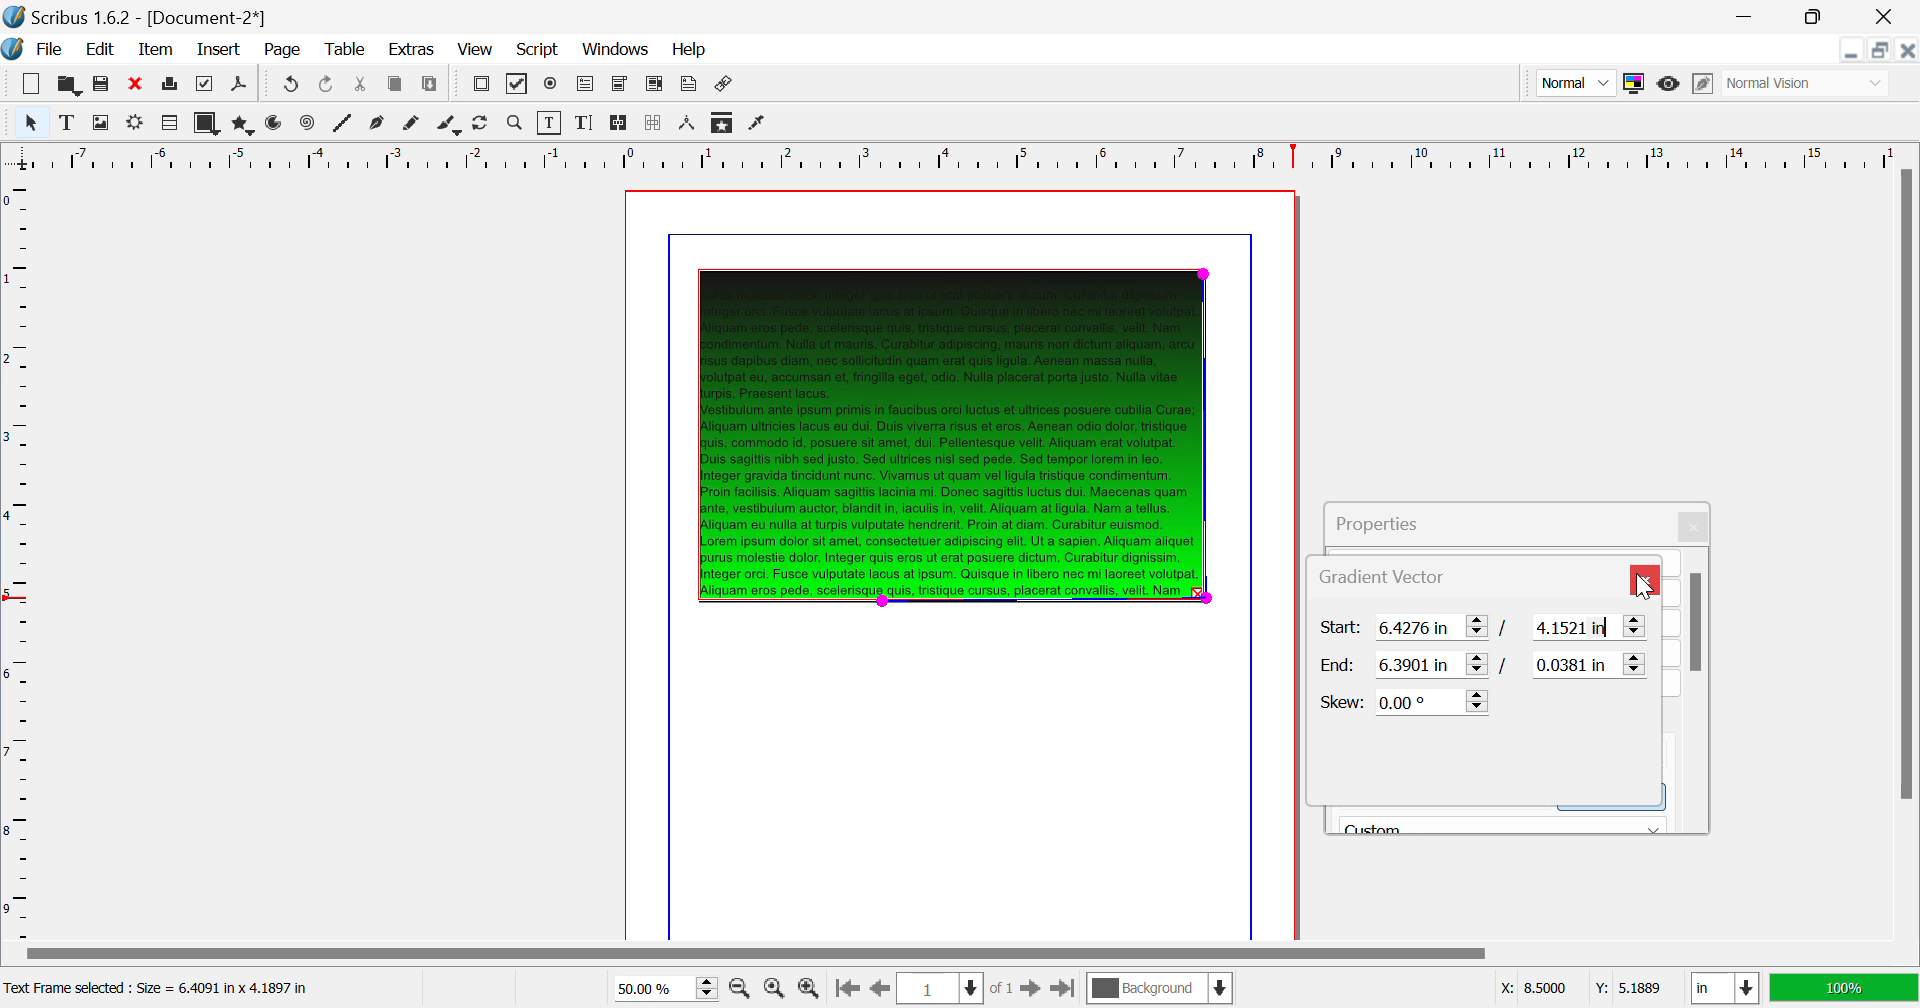 The width and height of the screenshot is (1920, 1008). I want to click on Cursor on Close, so click(1645, 584).